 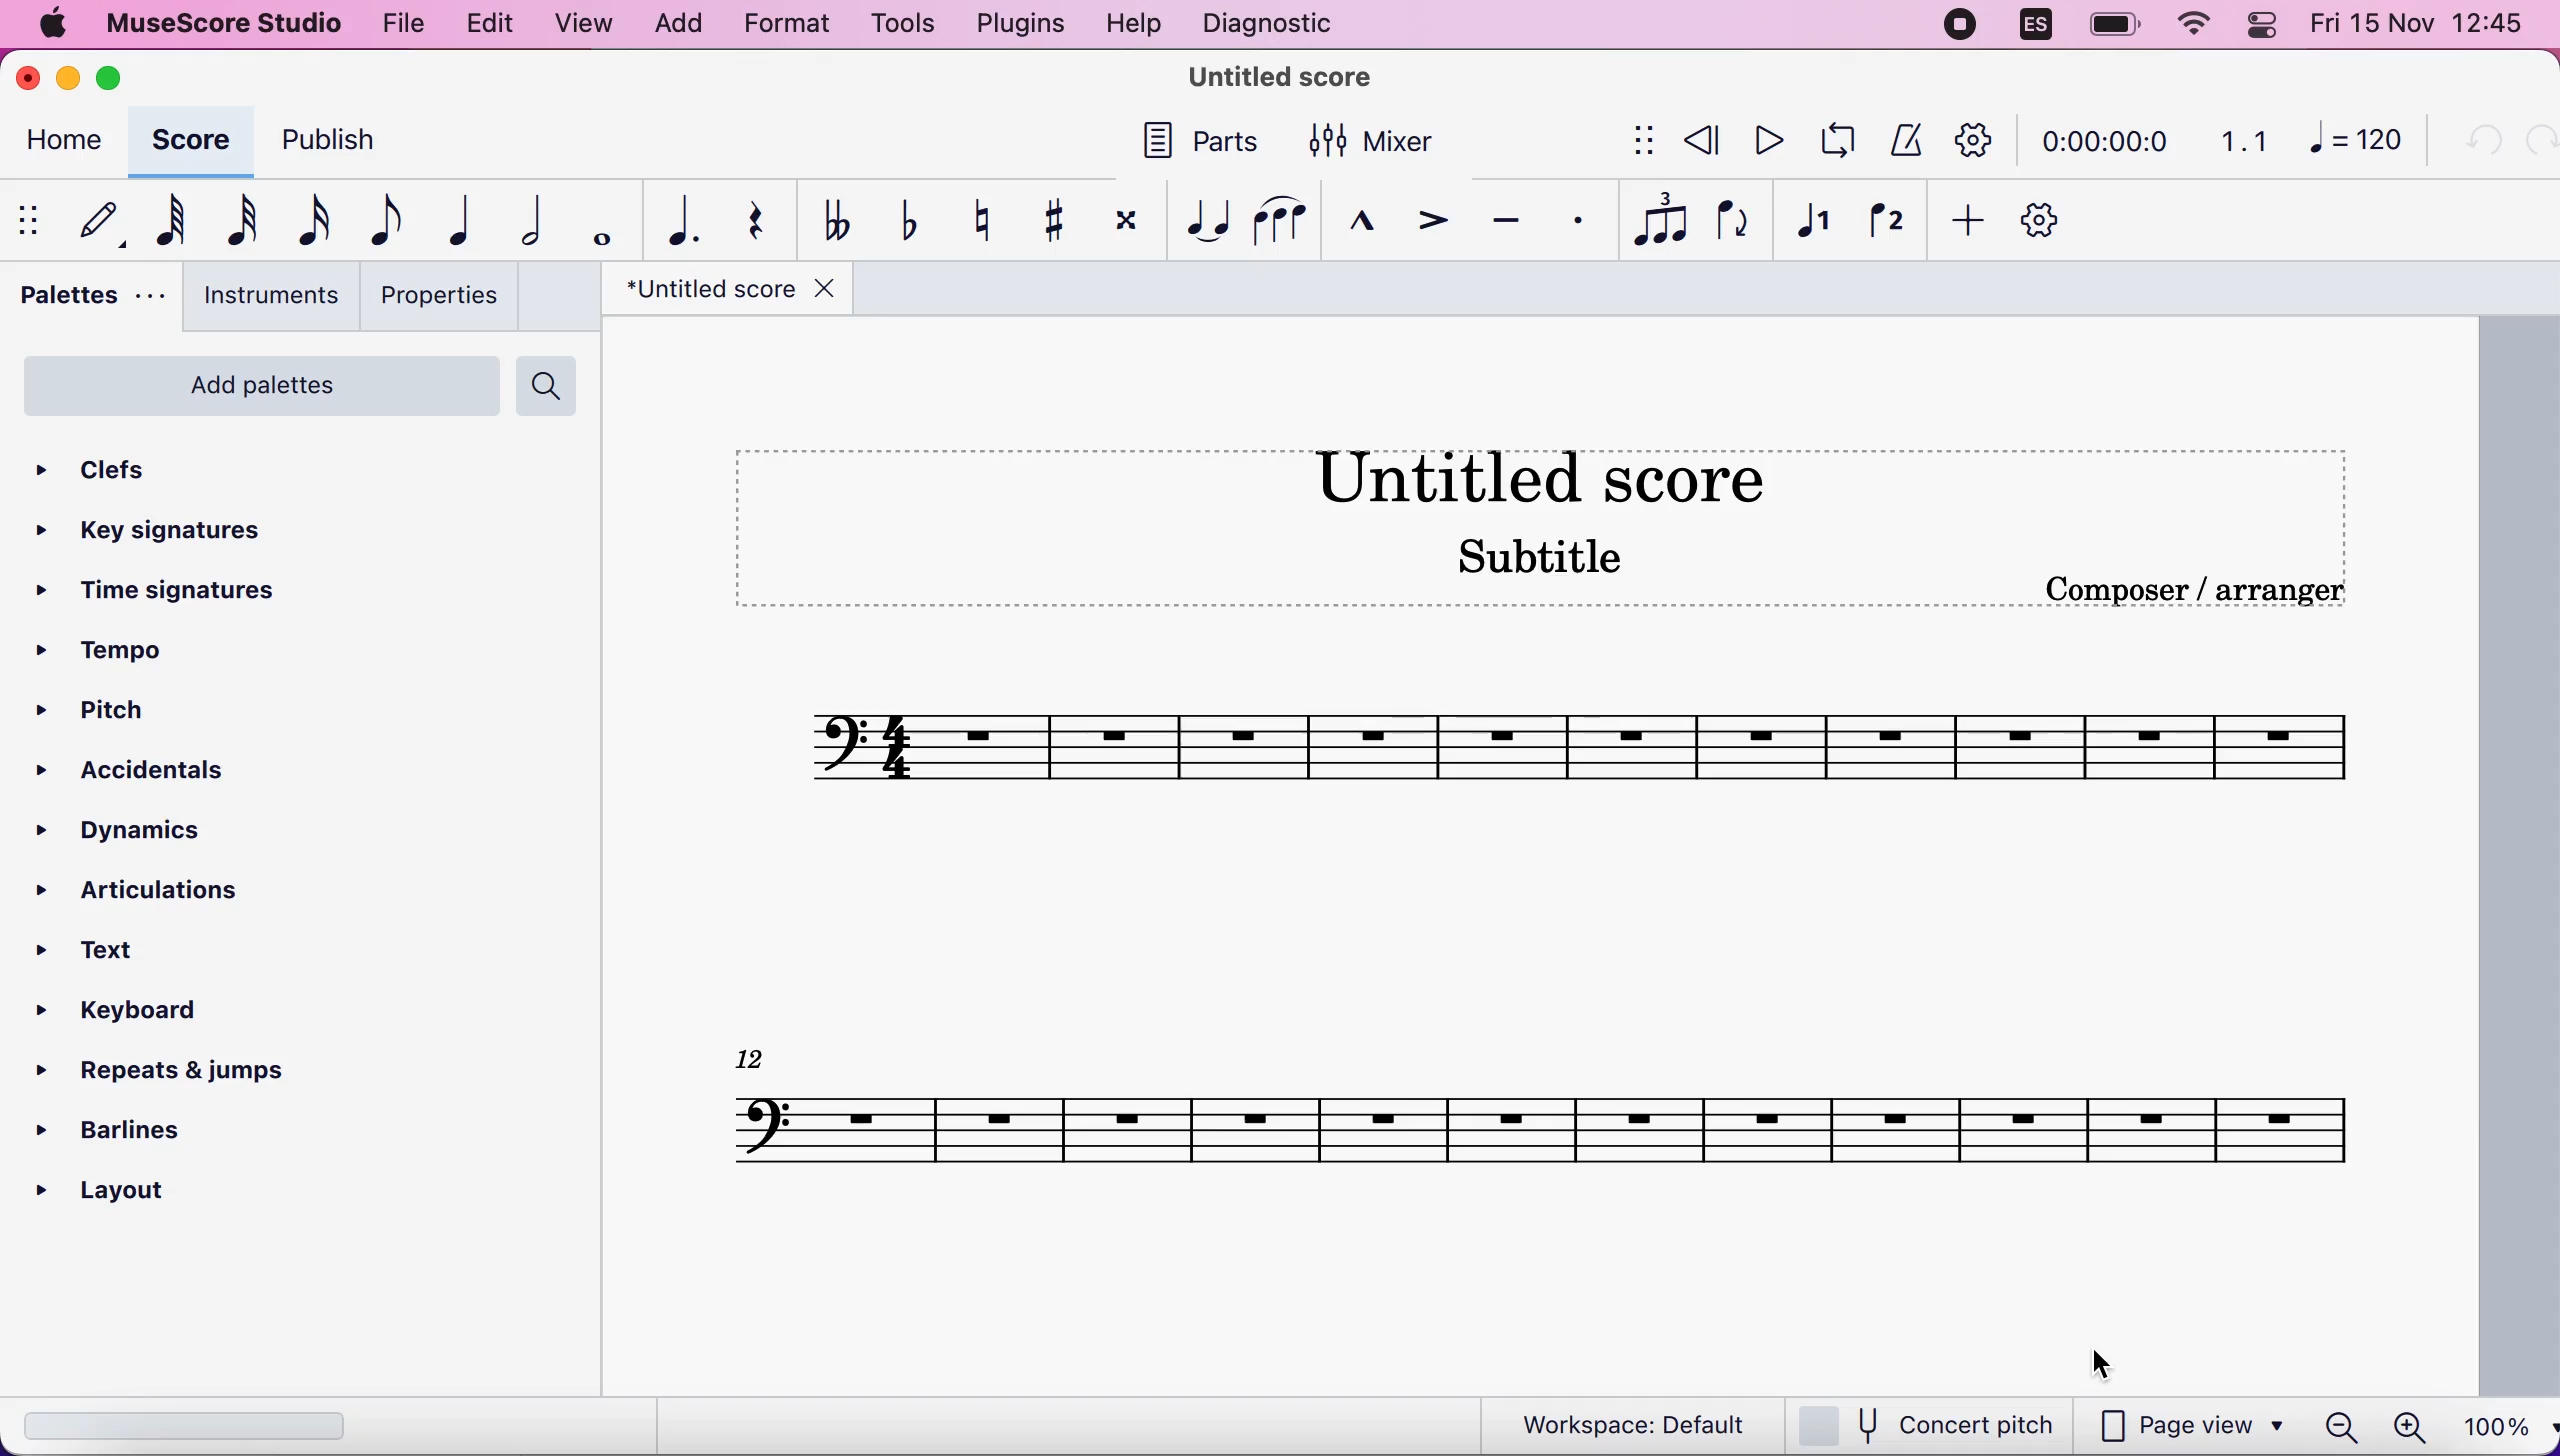 I want to click on playback settings, so click(x=1979, y=142).